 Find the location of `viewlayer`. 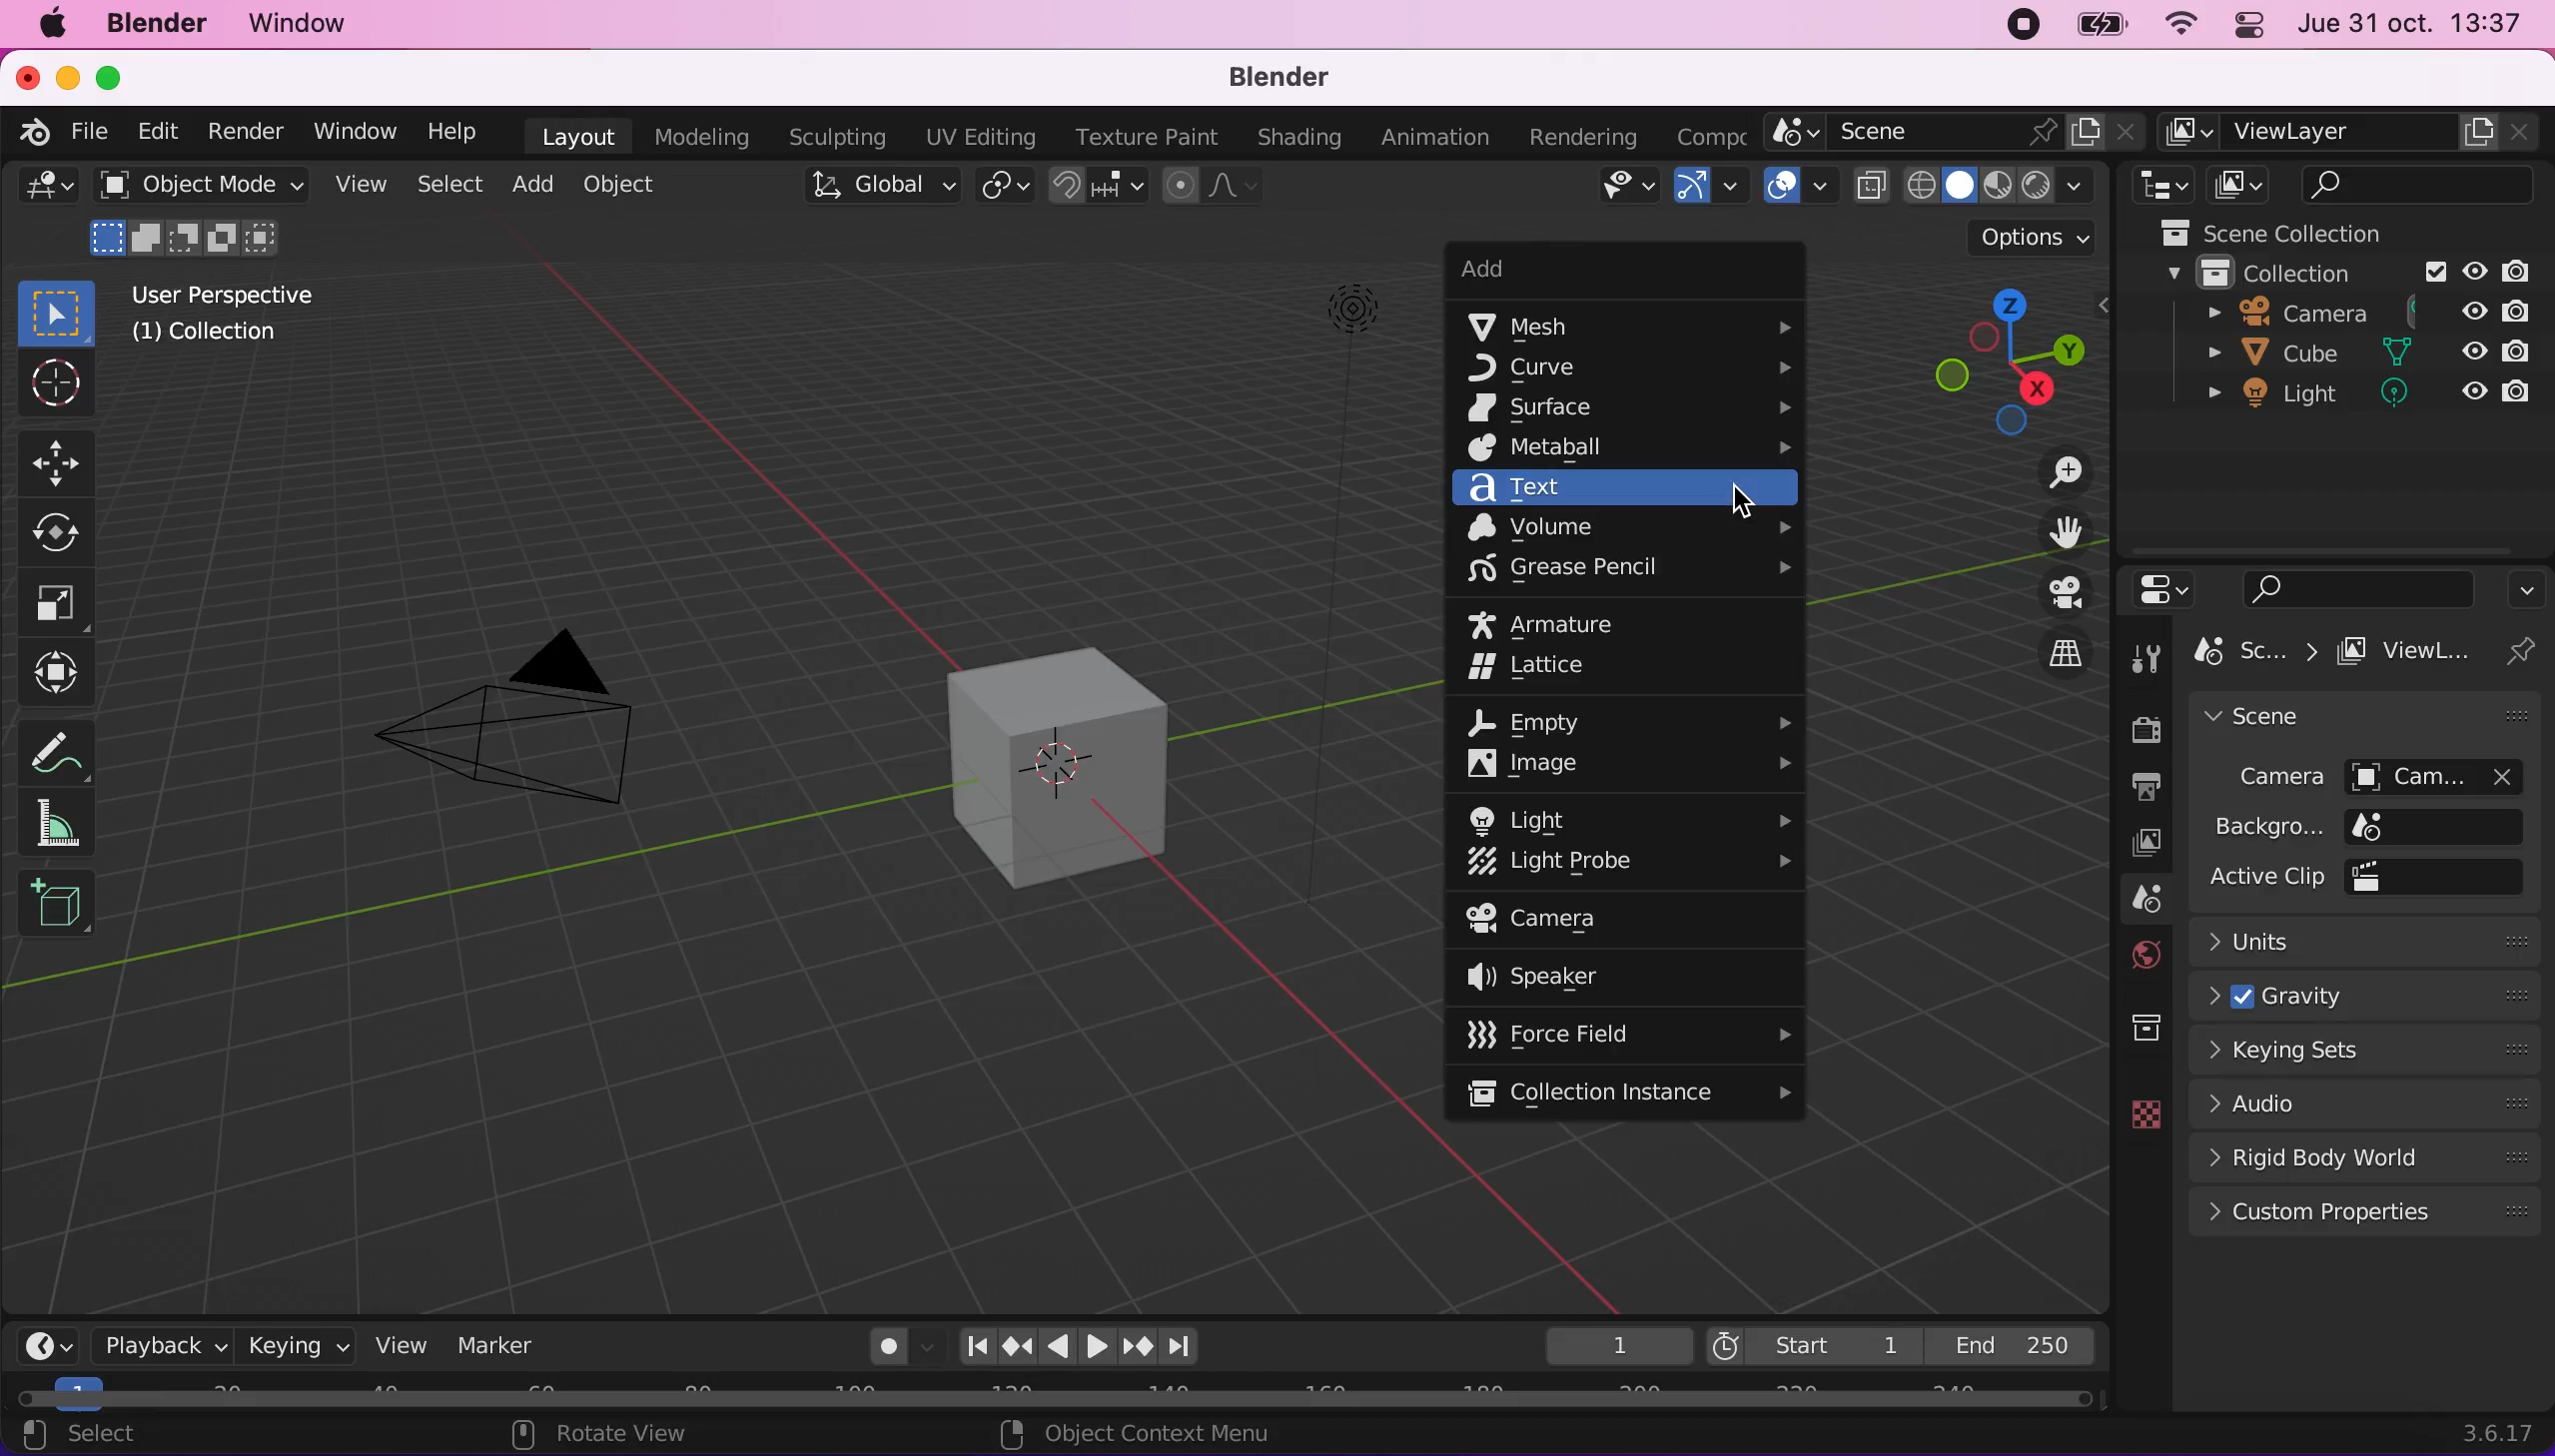

viewlayer is located at coordinates (2413, 649).